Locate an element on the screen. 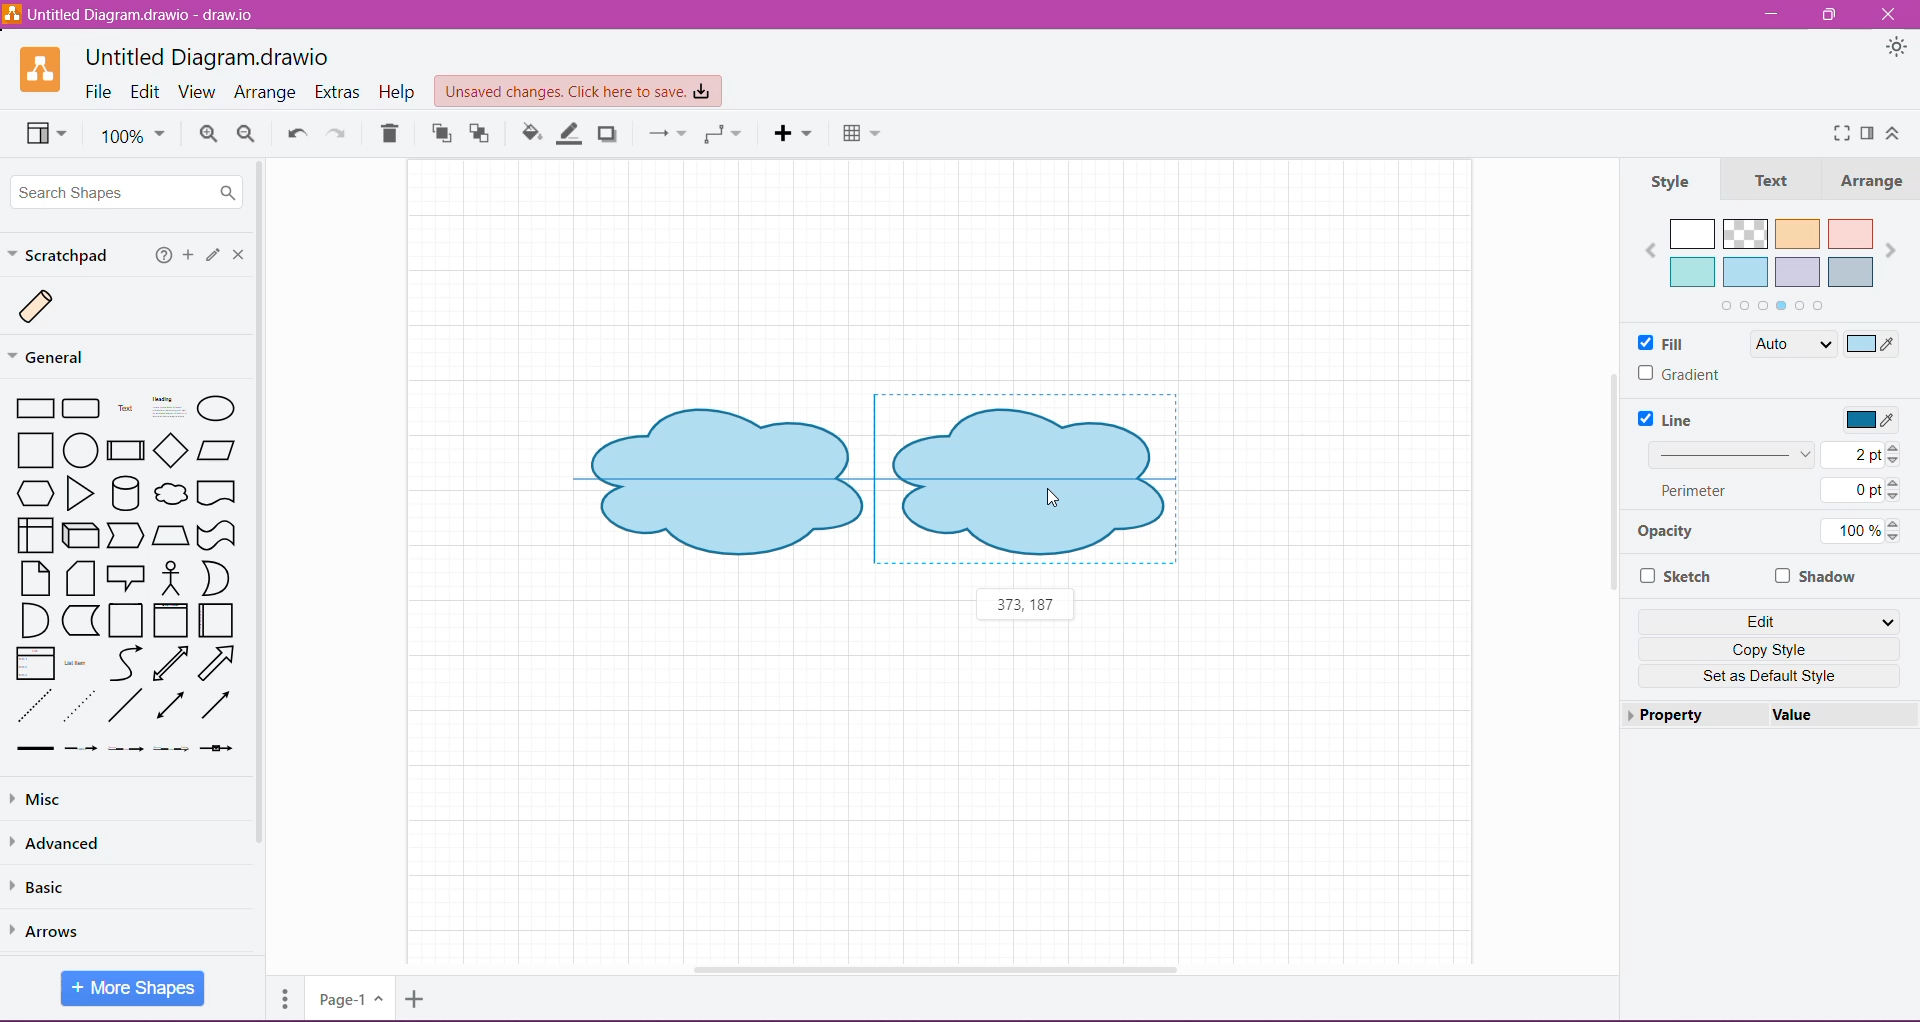 The width and height of the screenshot is (1920, 1022). Copy Style is located at coordinates (1772, 650).